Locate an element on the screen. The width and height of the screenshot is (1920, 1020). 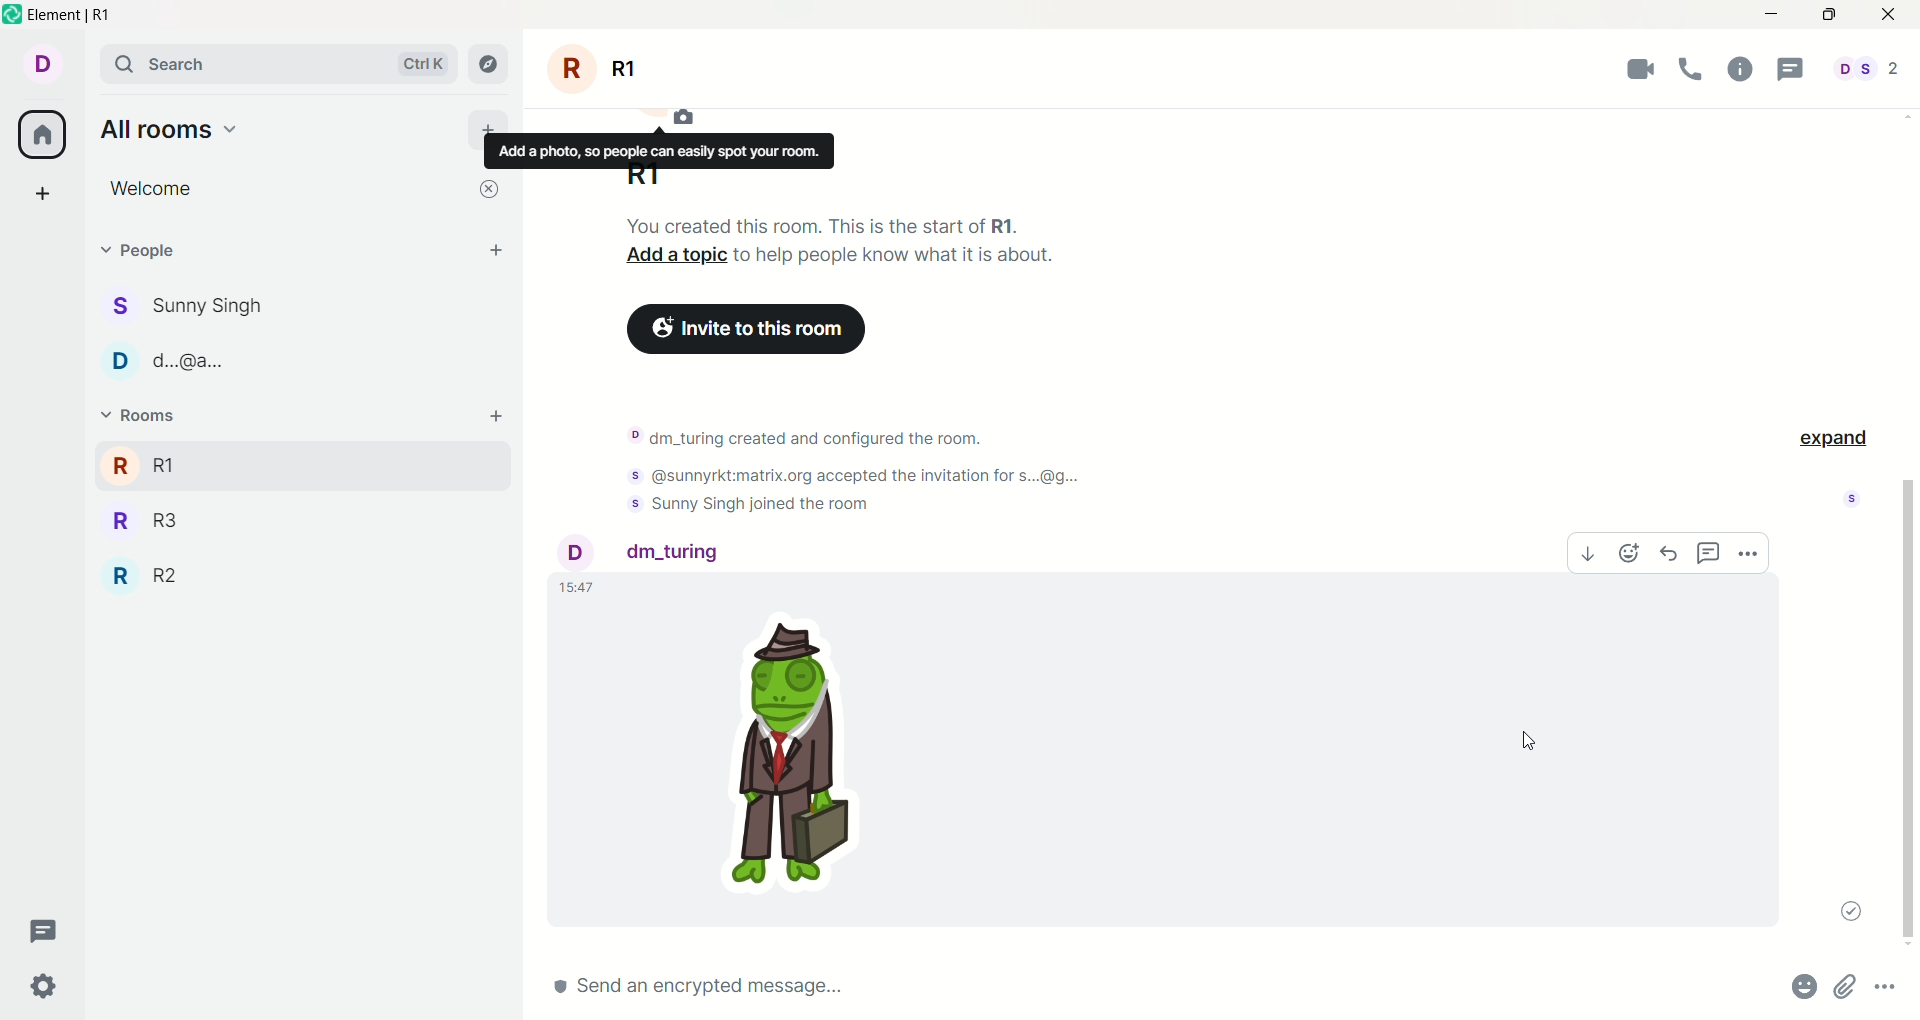
add is located at coordinates (489, 122).